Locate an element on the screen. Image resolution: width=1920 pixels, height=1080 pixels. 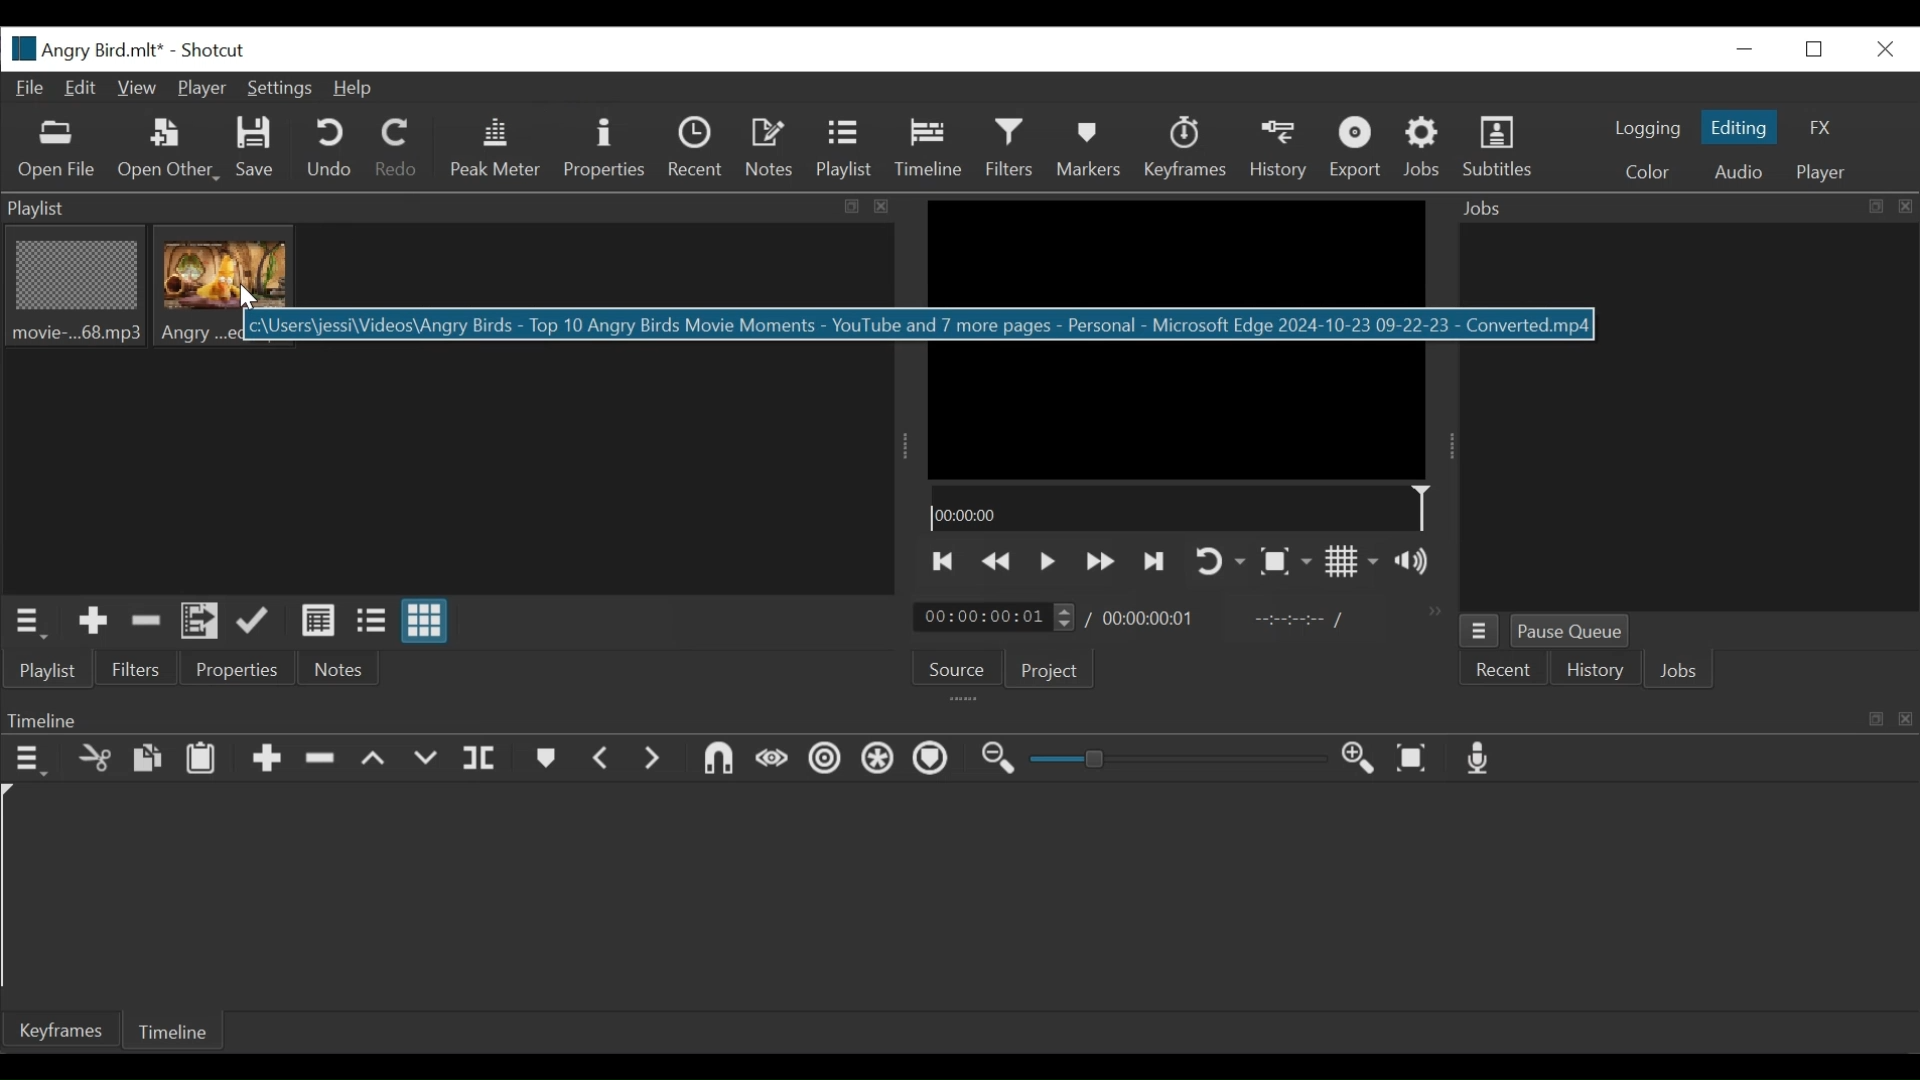
Clip is located at coordinates (73, 289).